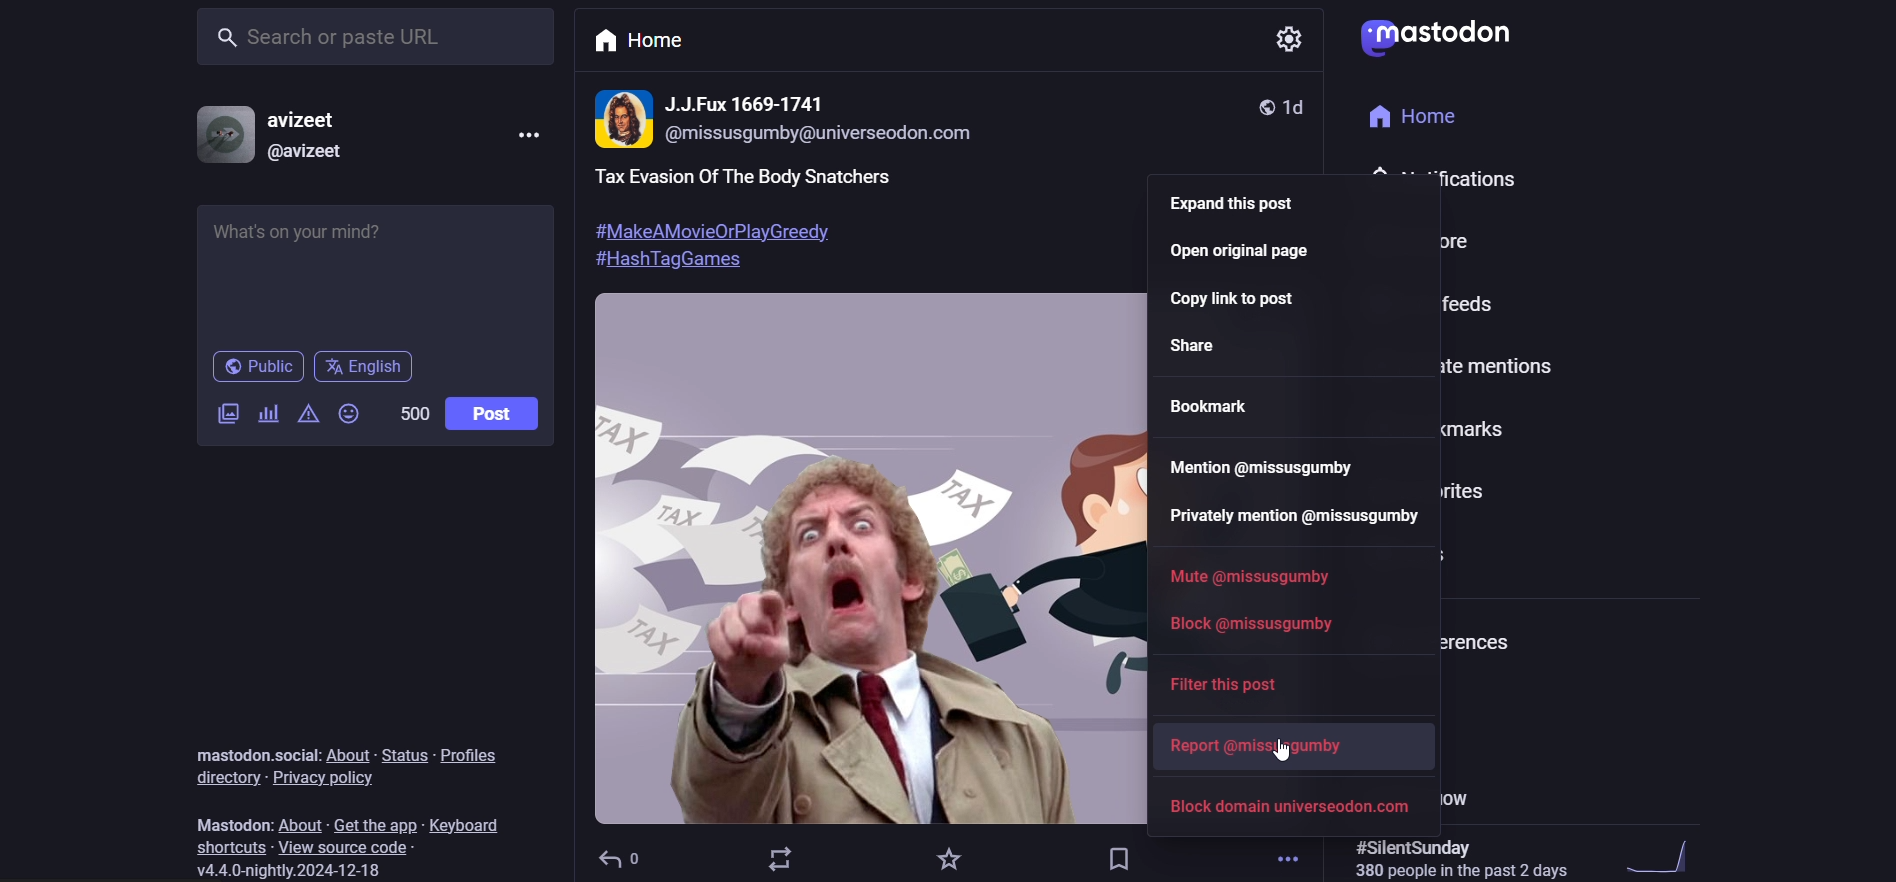 This screenshot has width=1896, height=882. I want to click on cursor, so click(1285, 751).